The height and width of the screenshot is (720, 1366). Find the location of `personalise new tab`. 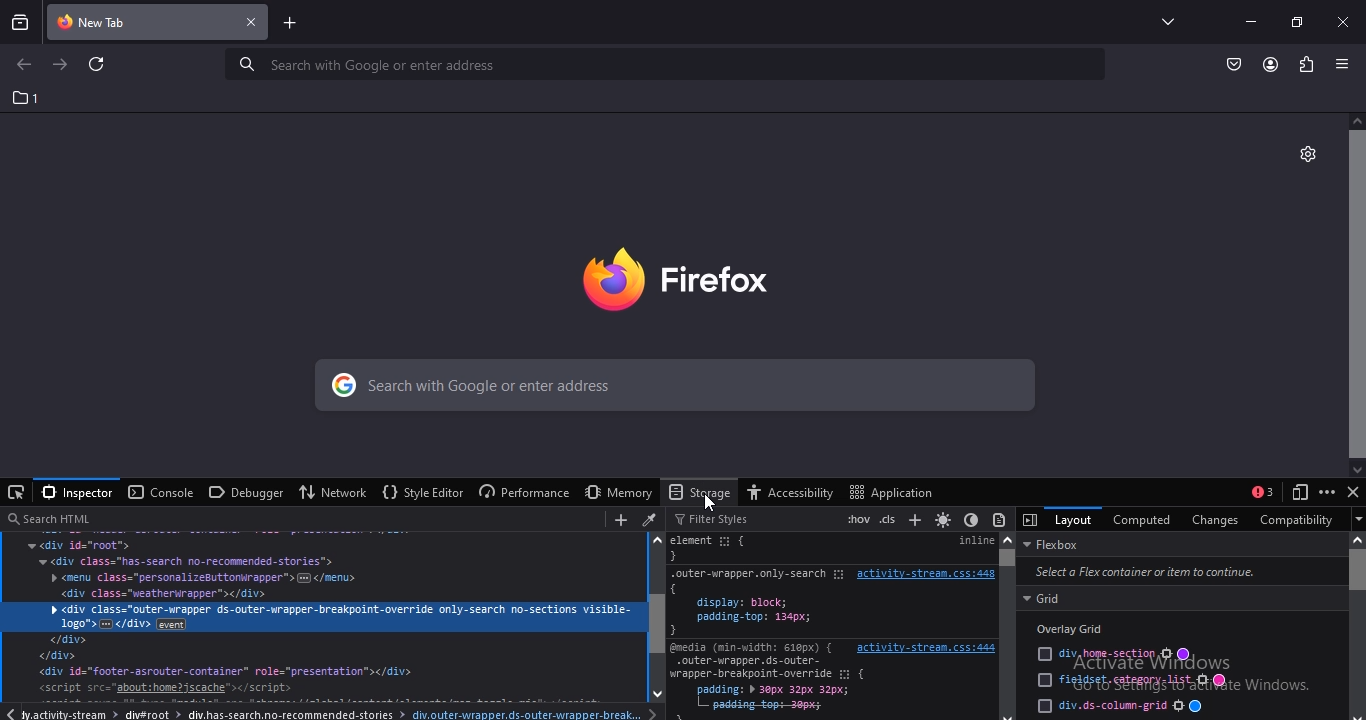

personalise new tab is located at coordinates (1307, 152).